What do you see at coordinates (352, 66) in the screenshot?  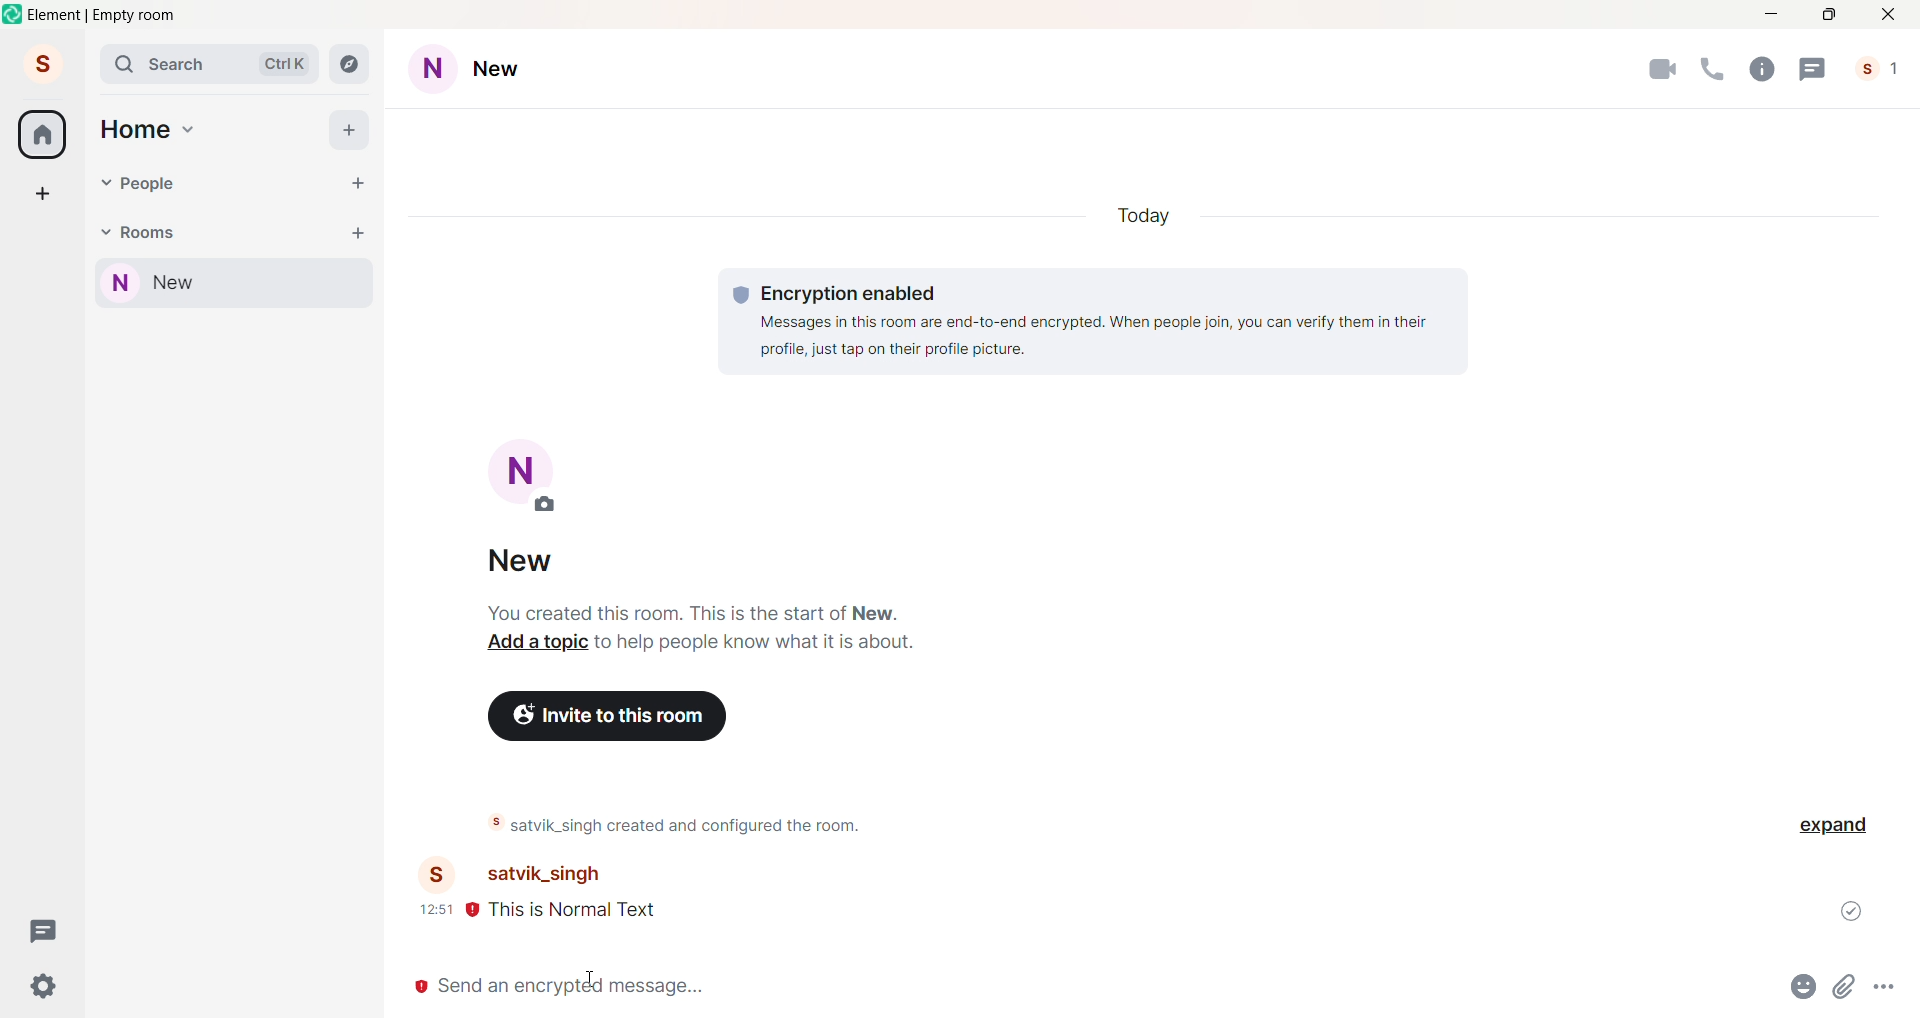 I see `Explore Rooms` at bounding box center [352, 66].